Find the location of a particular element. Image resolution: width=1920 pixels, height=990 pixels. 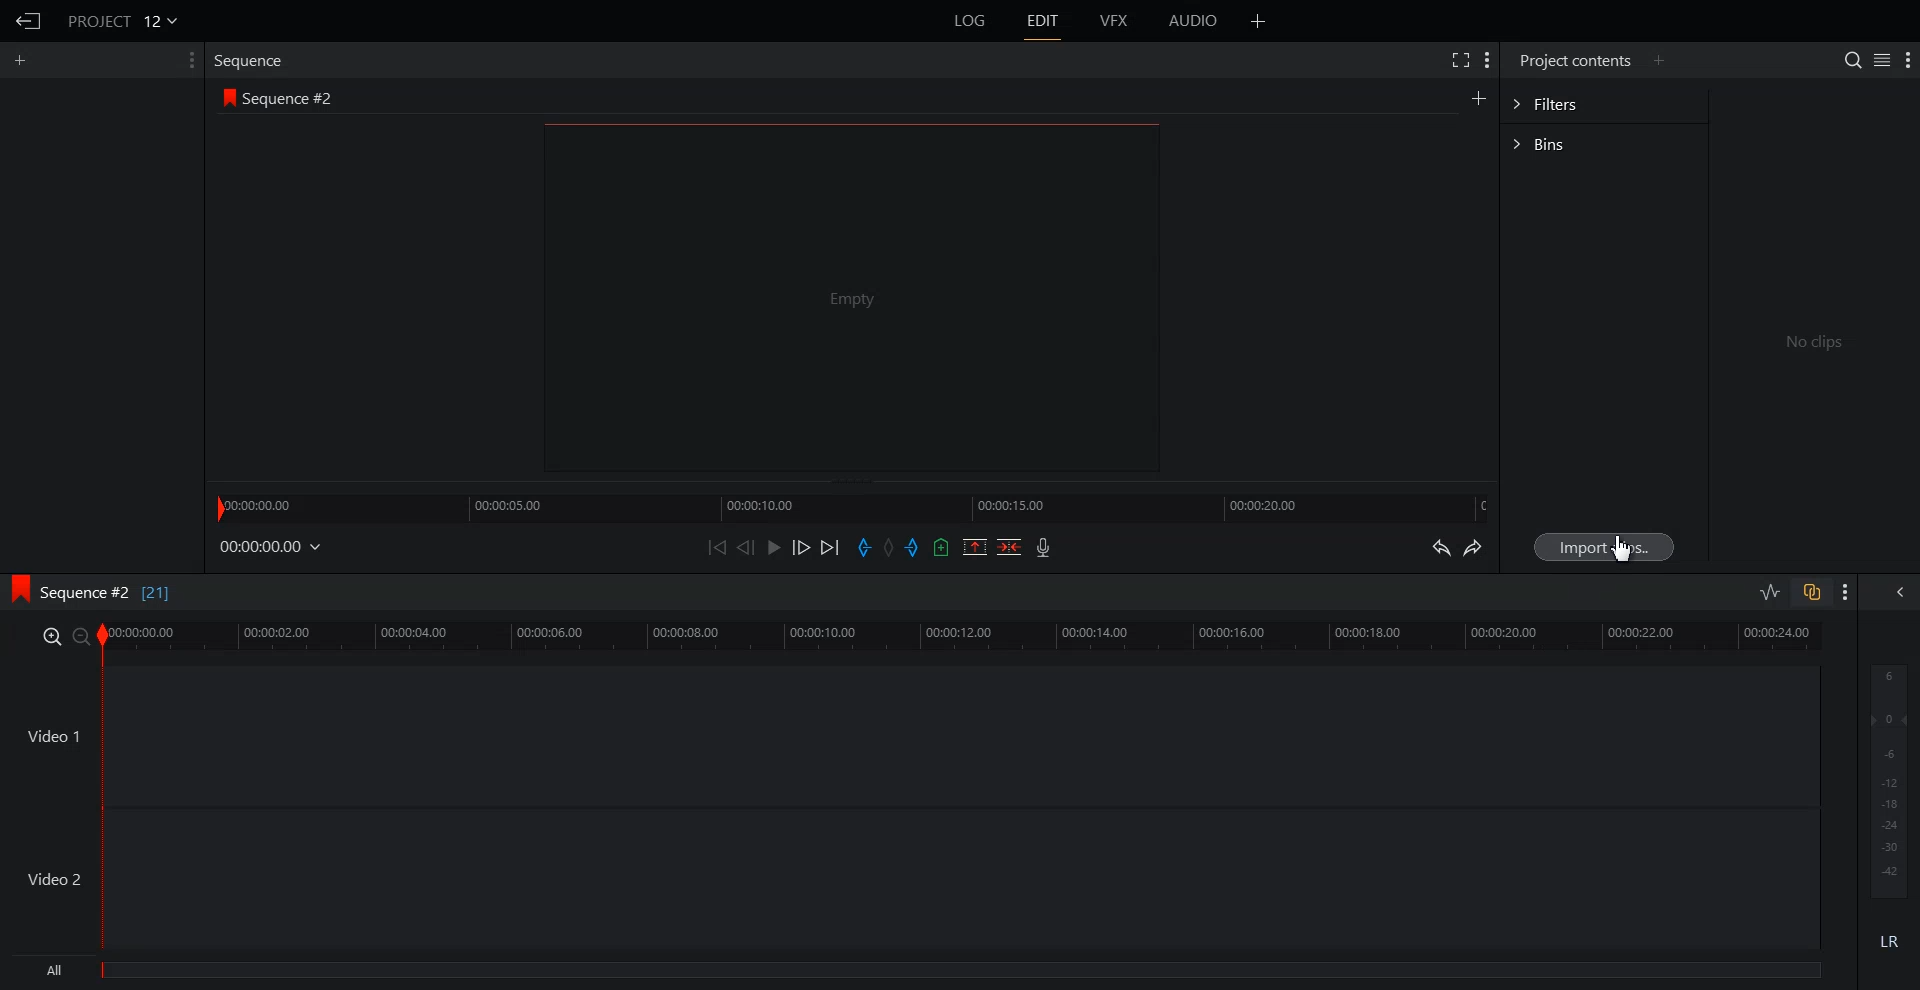

Audio Output level is located at coordinates (1886, 780).